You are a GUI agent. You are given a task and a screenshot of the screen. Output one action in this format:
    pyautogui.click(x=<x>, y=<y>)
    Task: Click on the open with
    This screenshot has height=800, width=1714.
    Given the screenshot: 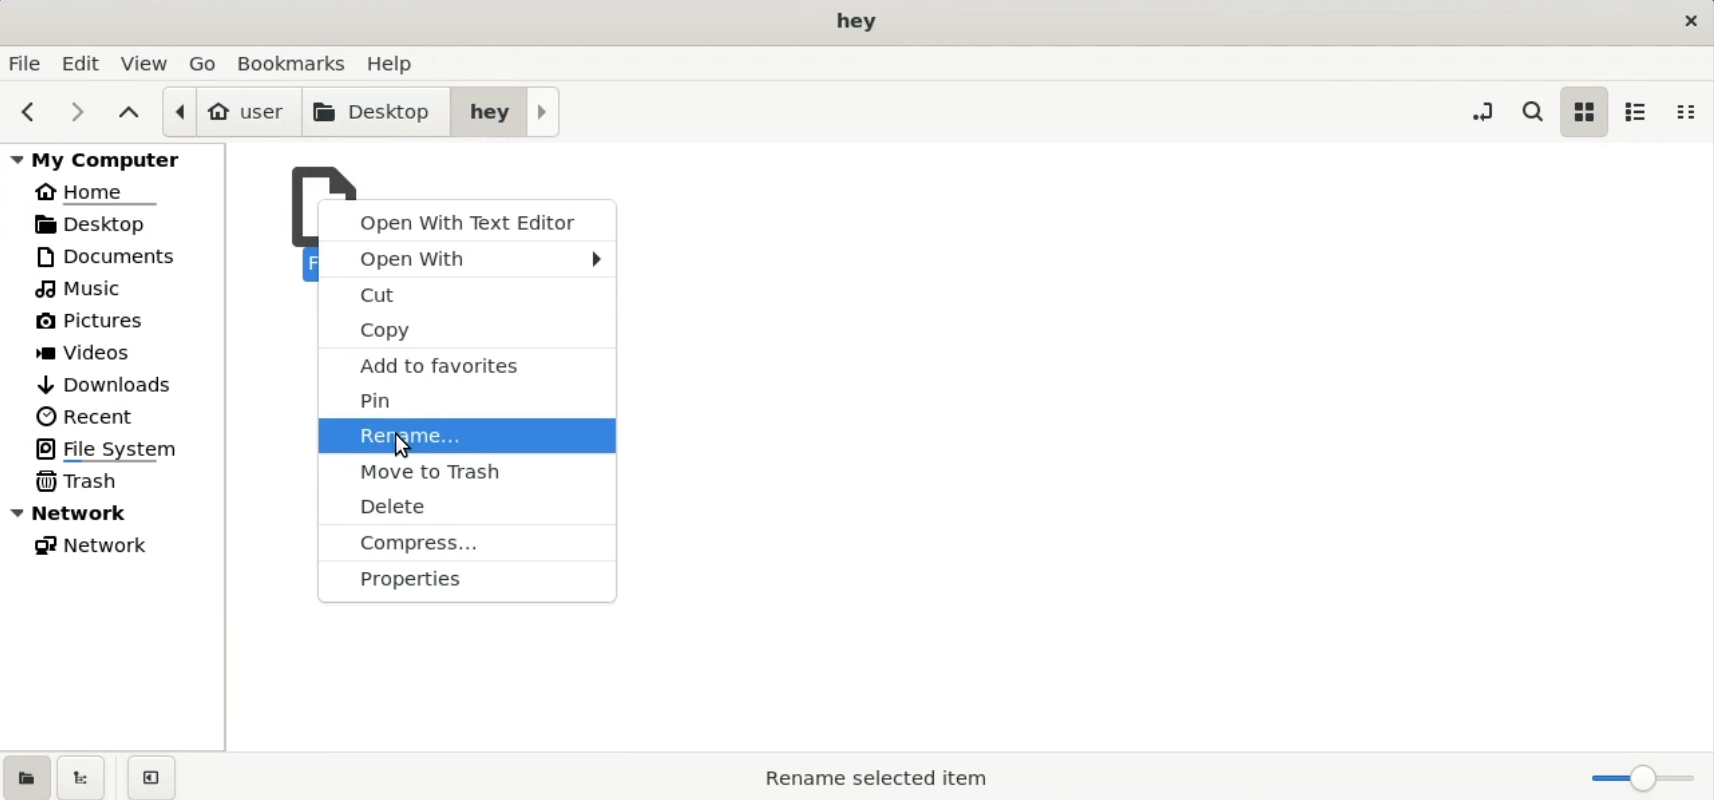 What is the action you would take?
    pyautogui.click(x=469, y=257)
    